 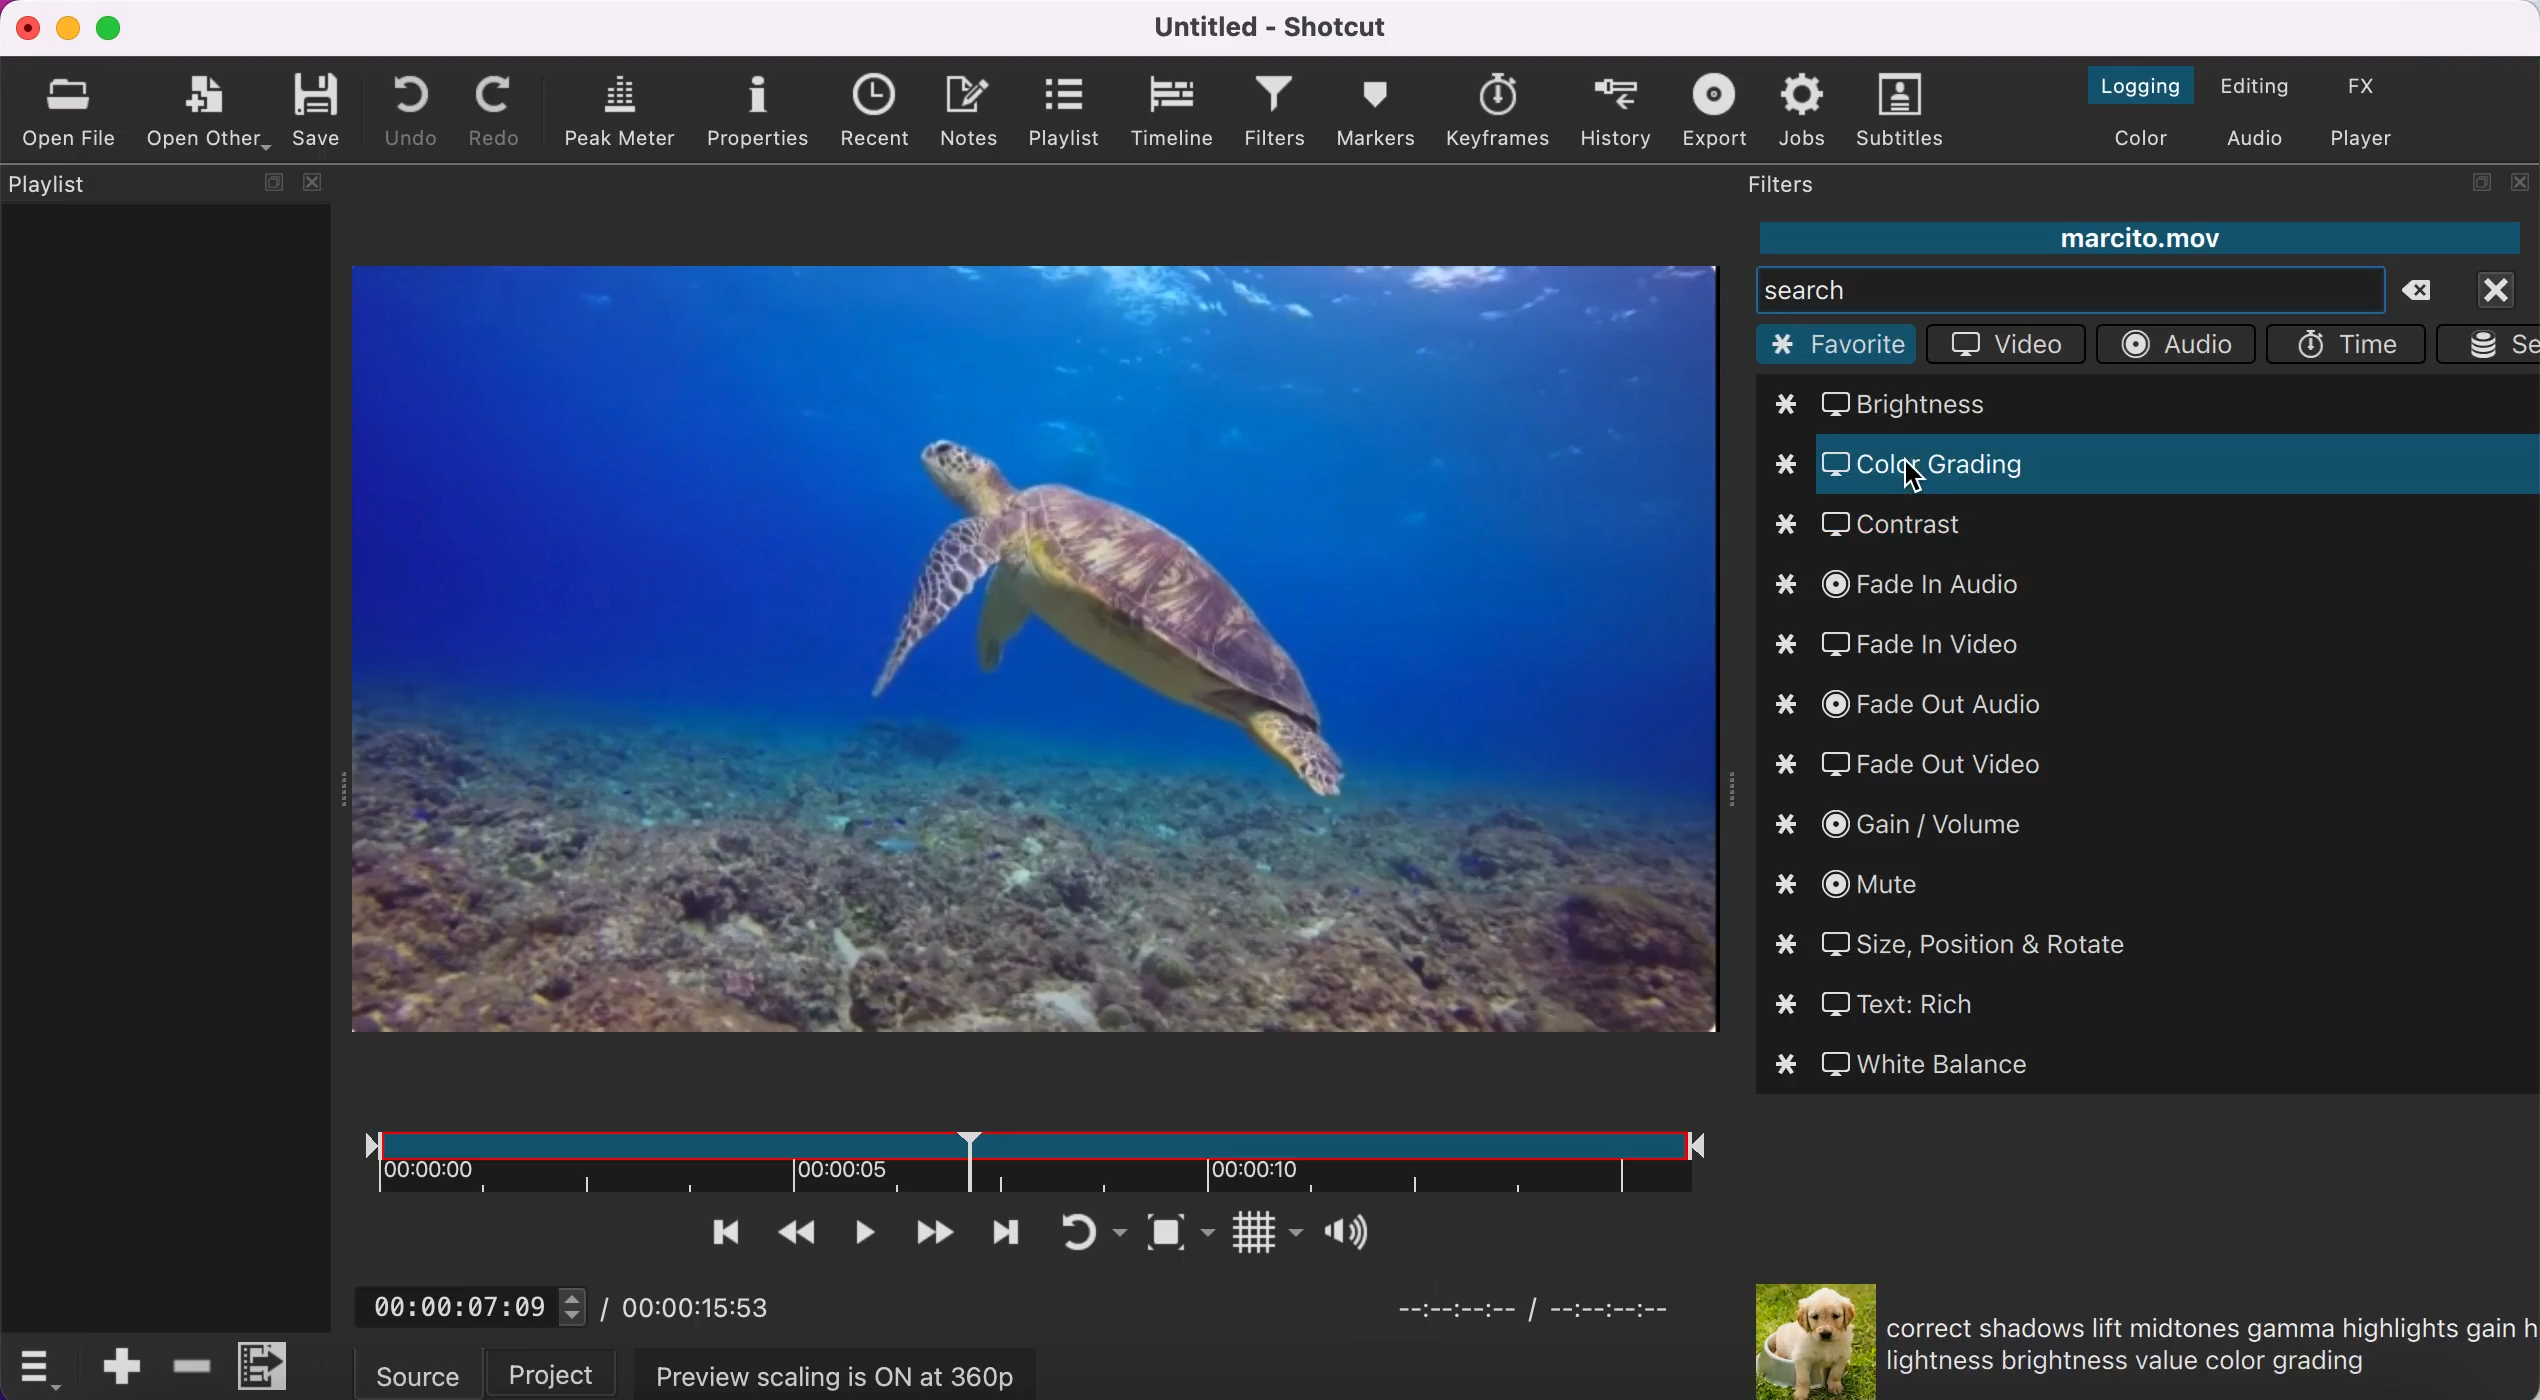 I want to click on Untitled - Shotcut, so click(x=1274, y=27).